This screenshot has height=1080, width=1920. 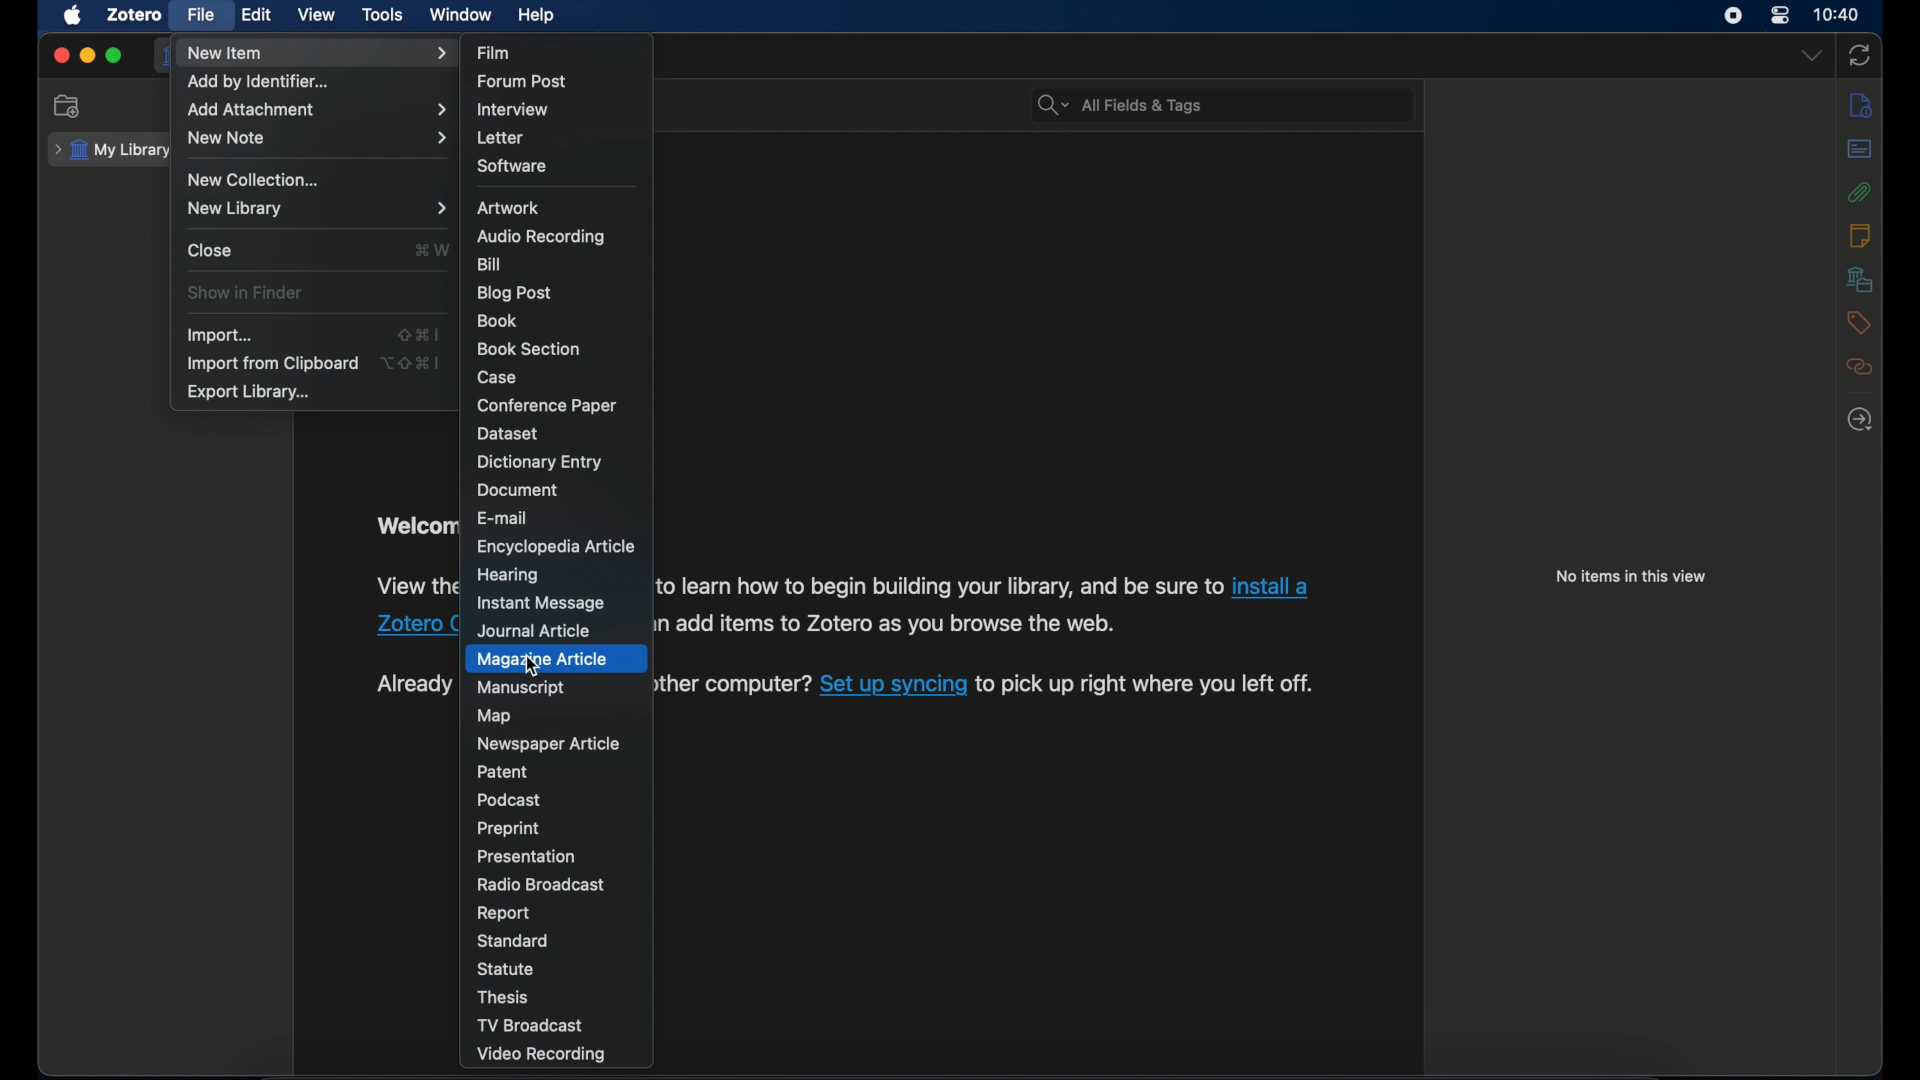 What do you see at coordinates (506, 433) in the screenshot?
I see `dataset` at bounding box center [506, 433].